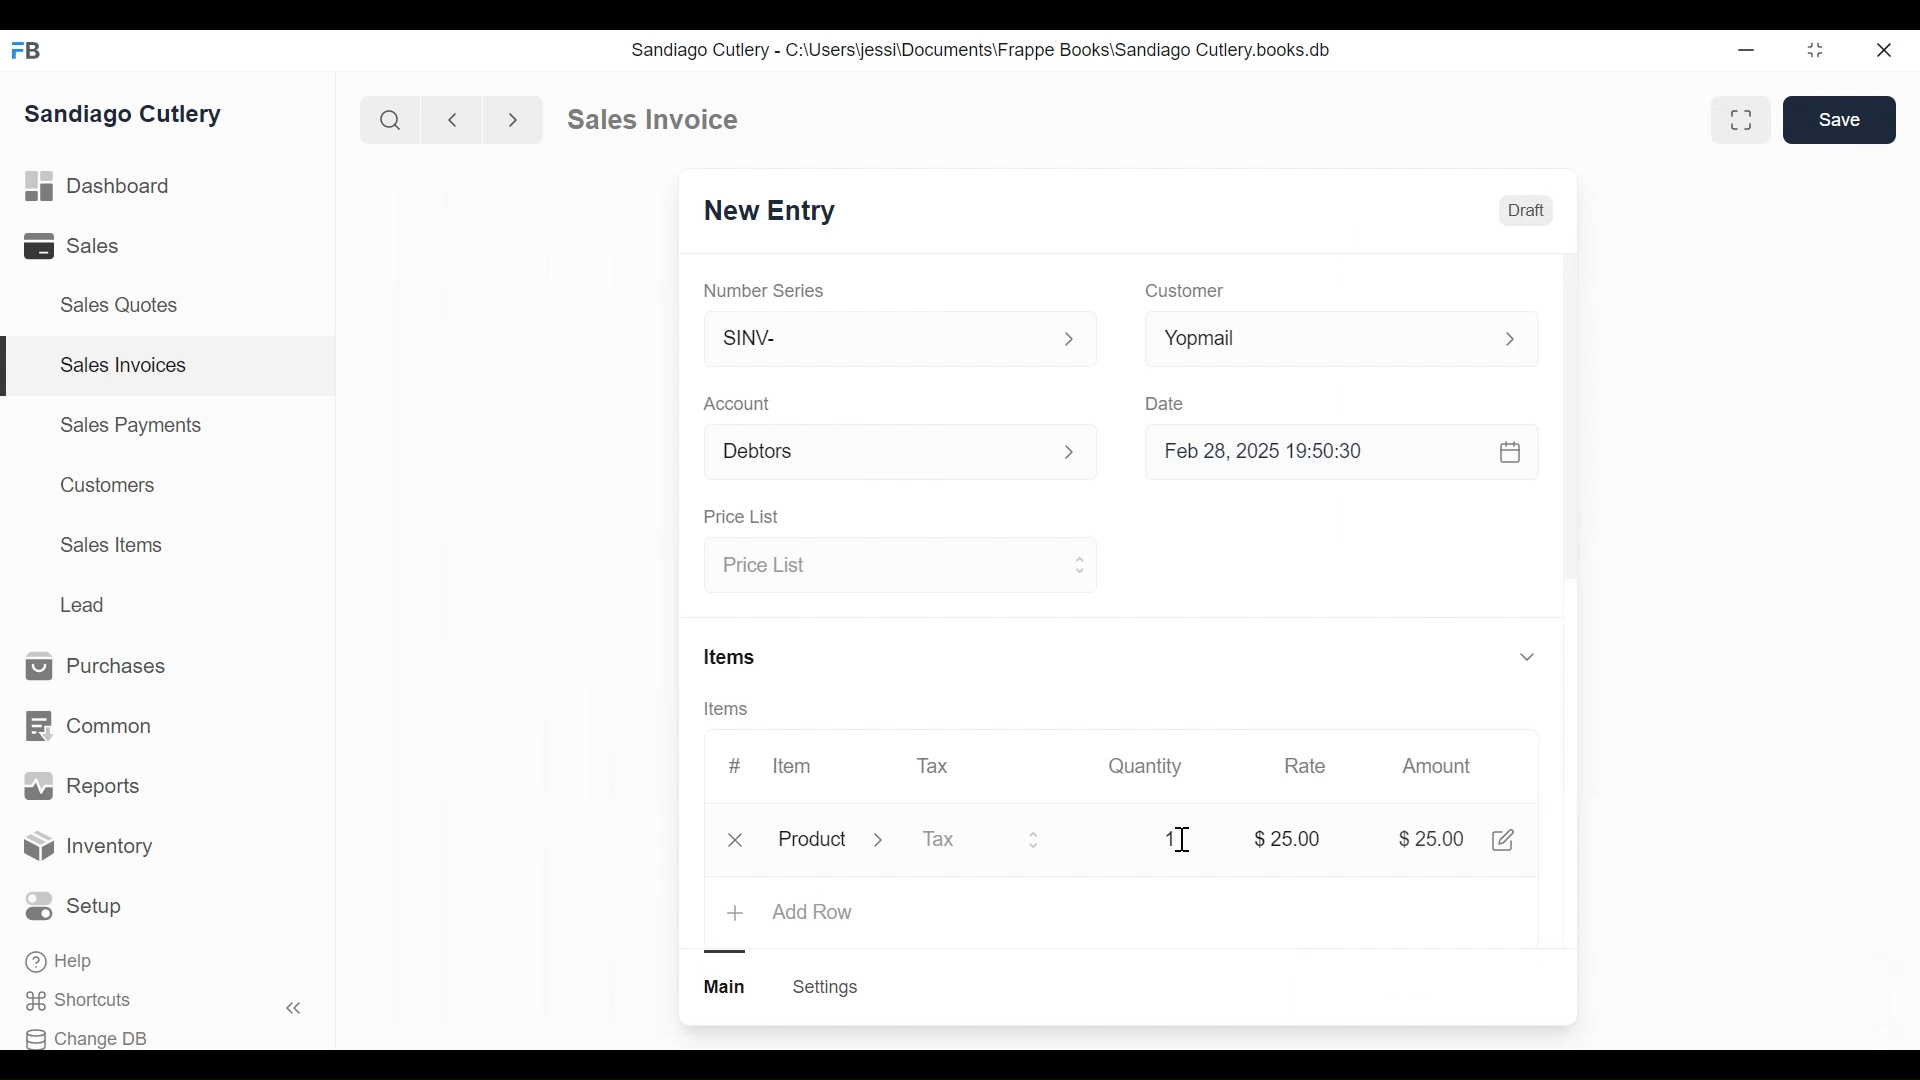 This screenshot has height=1080, width=1920. I want to click on Tax, so click(934, 765).